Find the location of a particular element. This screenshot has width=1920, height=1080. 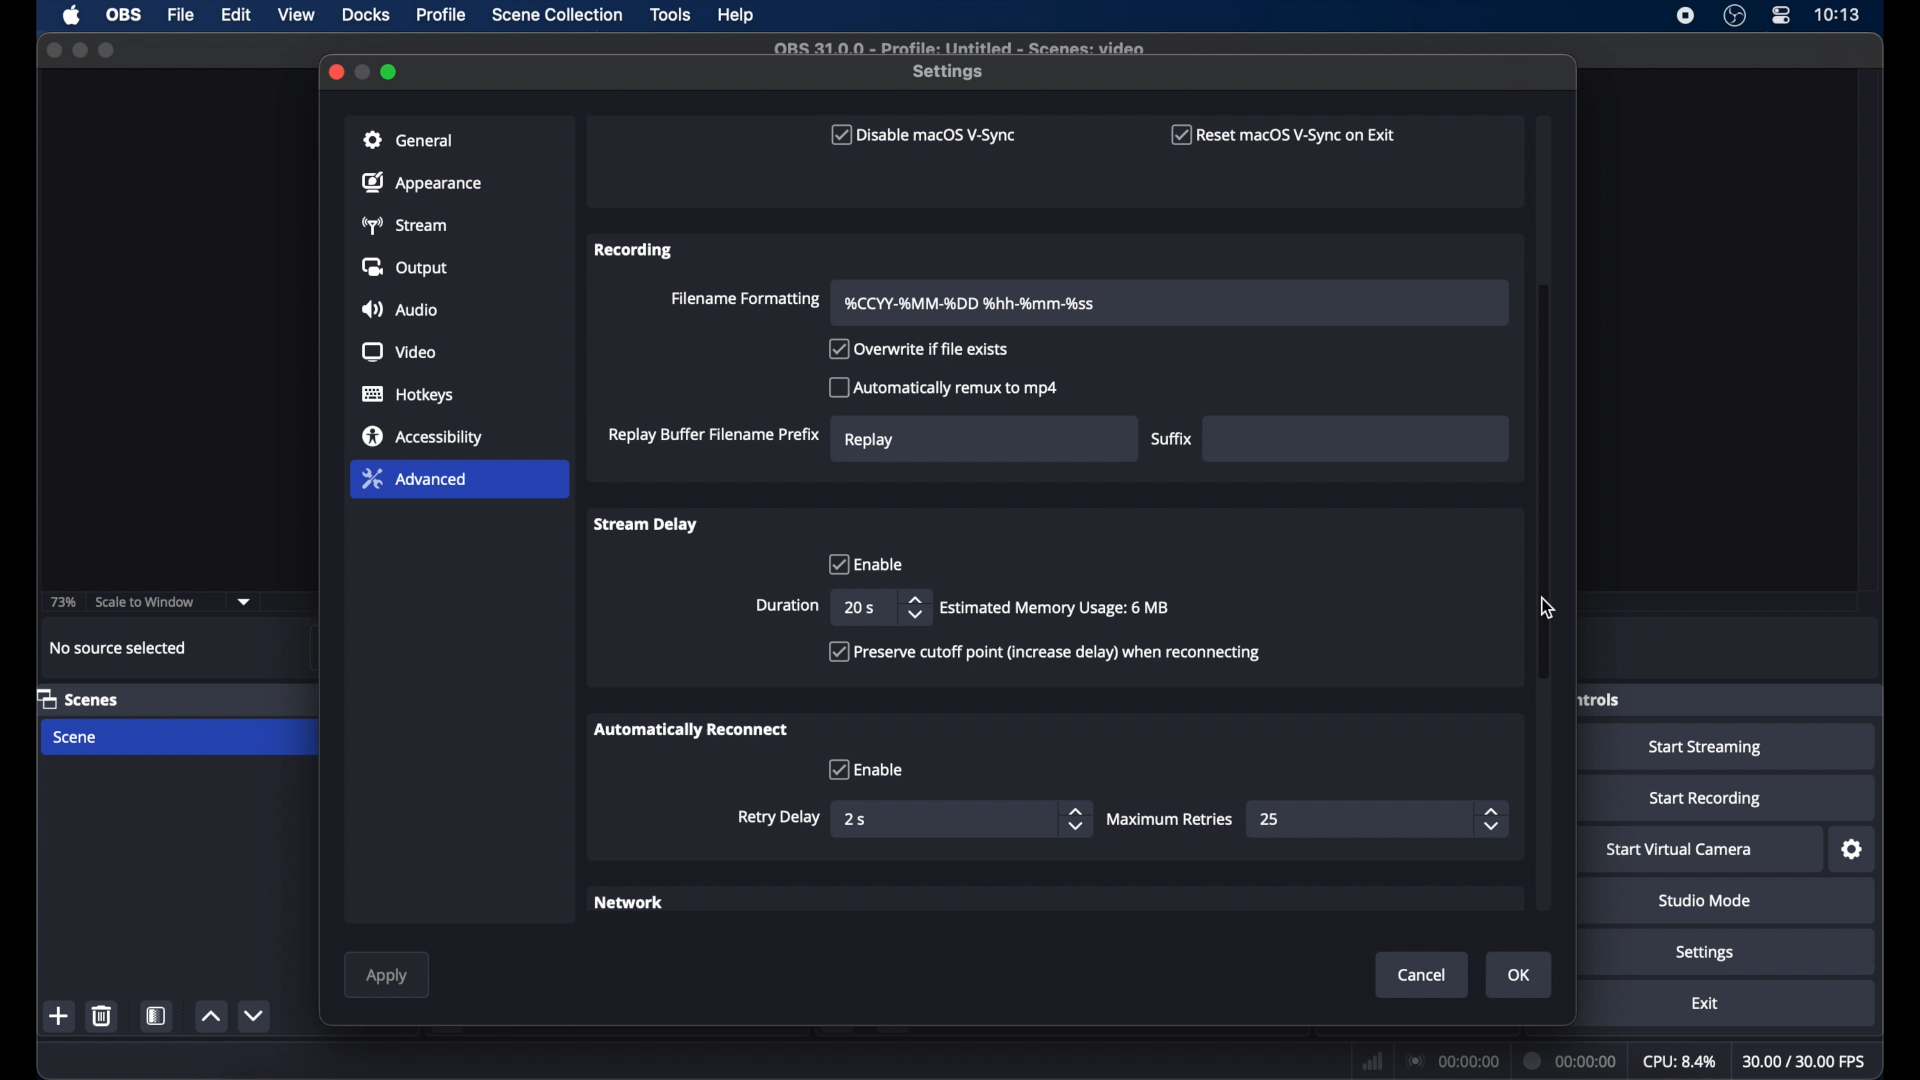

disable macOS V-sync is located at coordinates (920, 135).